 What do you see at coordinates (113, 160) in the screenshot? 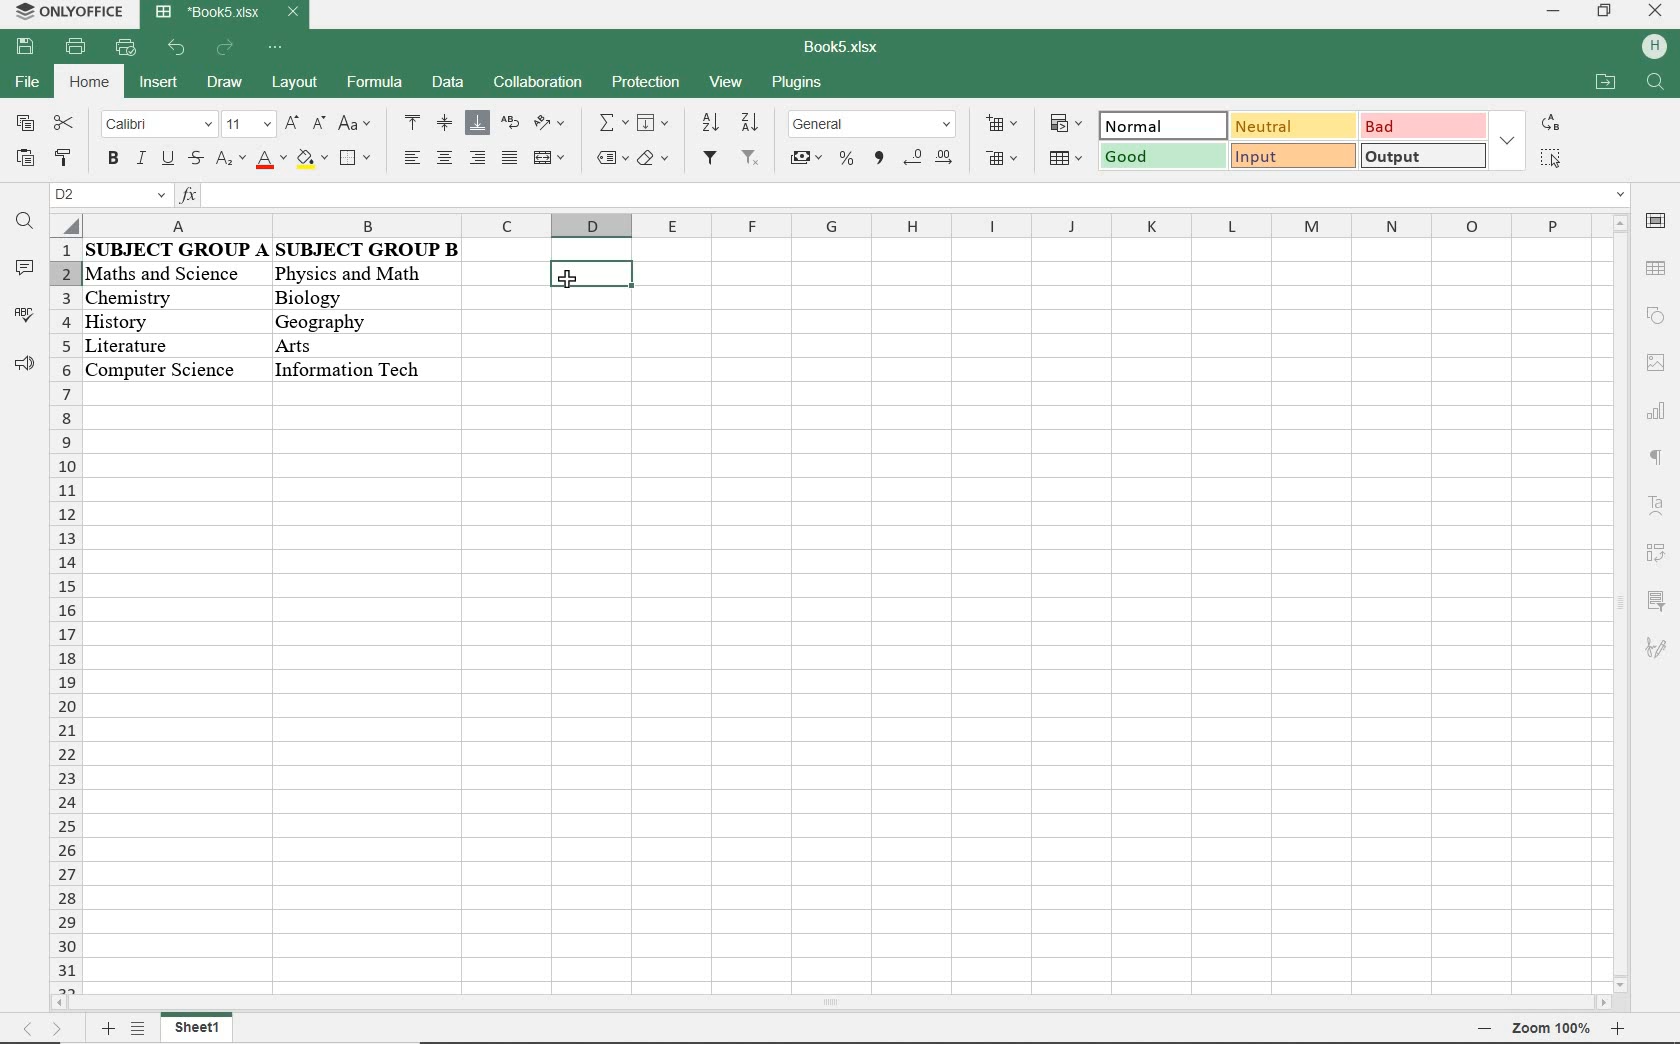
I see `bold` at bounding box center [113, 160].